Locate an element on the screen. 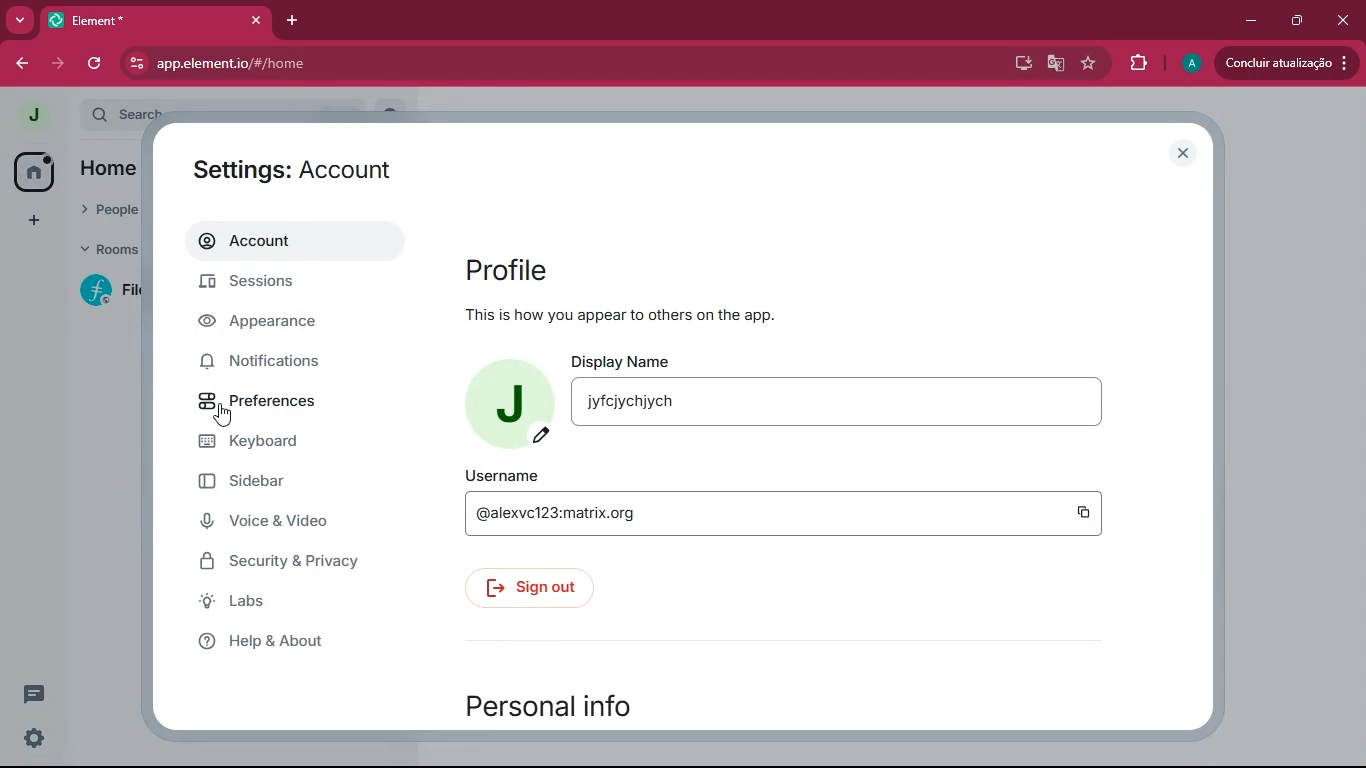 Image resolution: width=1366 pixels, height=768 pixels. update is located at coordinates (1286, 61).